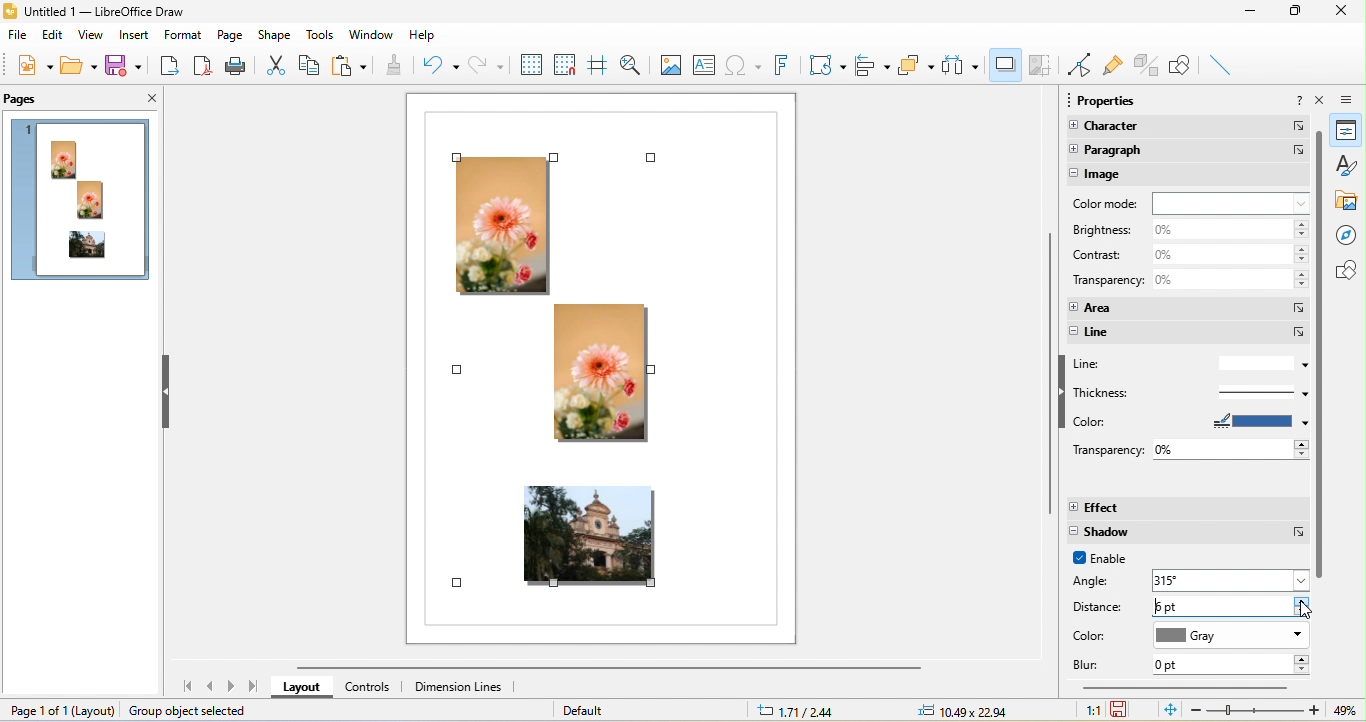 This screenshot has height=722, width=1366. Describe the element at coordinates (1311, 614) in the screenshot. I see `cursor movement` at that location.